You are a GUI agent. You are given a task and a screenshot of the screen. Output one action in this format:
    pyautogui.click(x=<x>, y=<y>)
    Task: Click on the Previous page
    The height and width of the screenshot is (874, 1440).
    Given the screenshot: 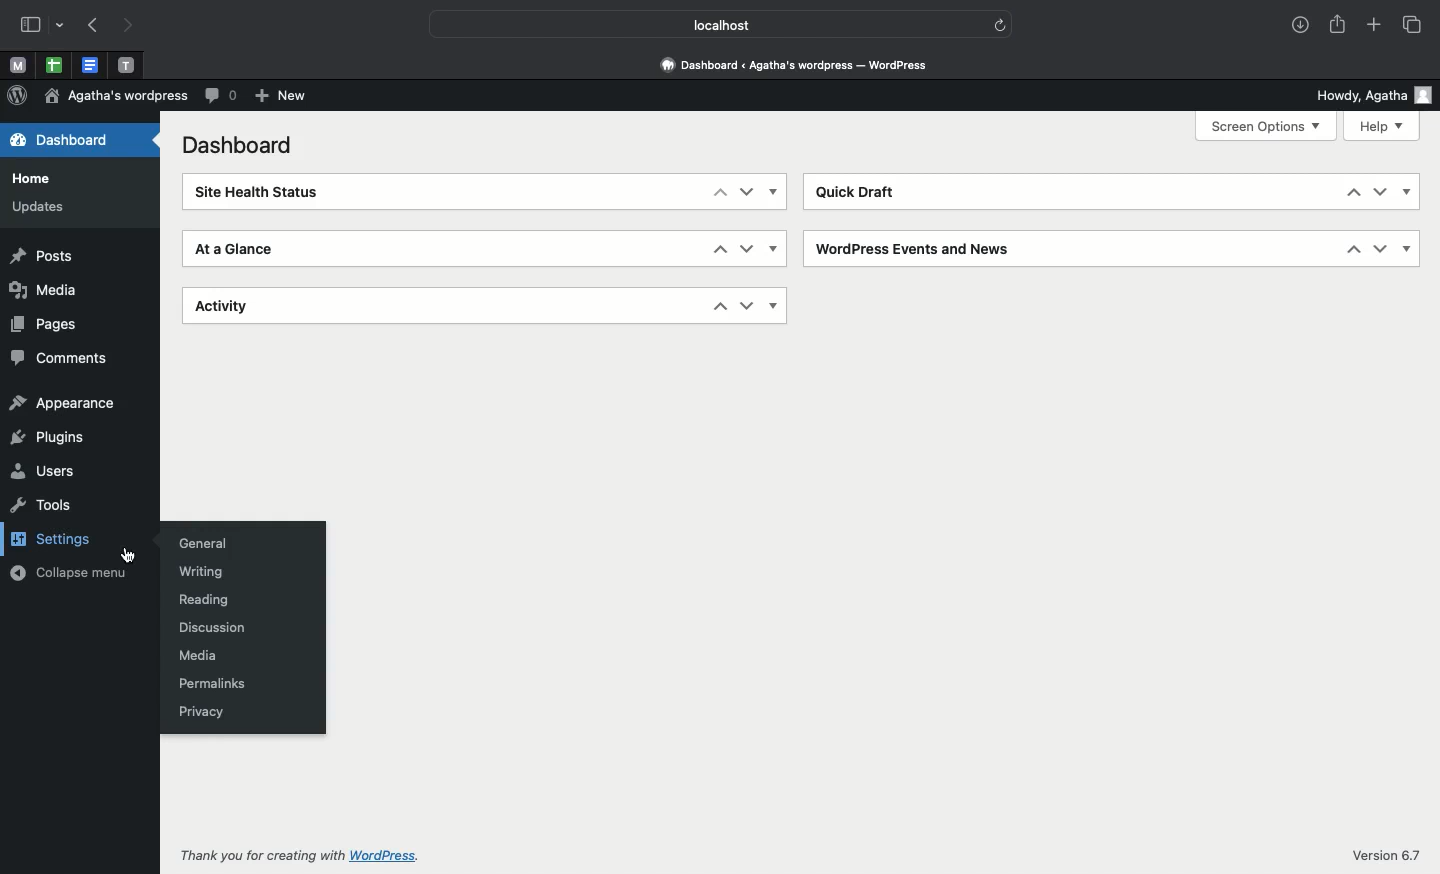 What is the action you would take?
    pyautogui.click(x=96, y=26)
    